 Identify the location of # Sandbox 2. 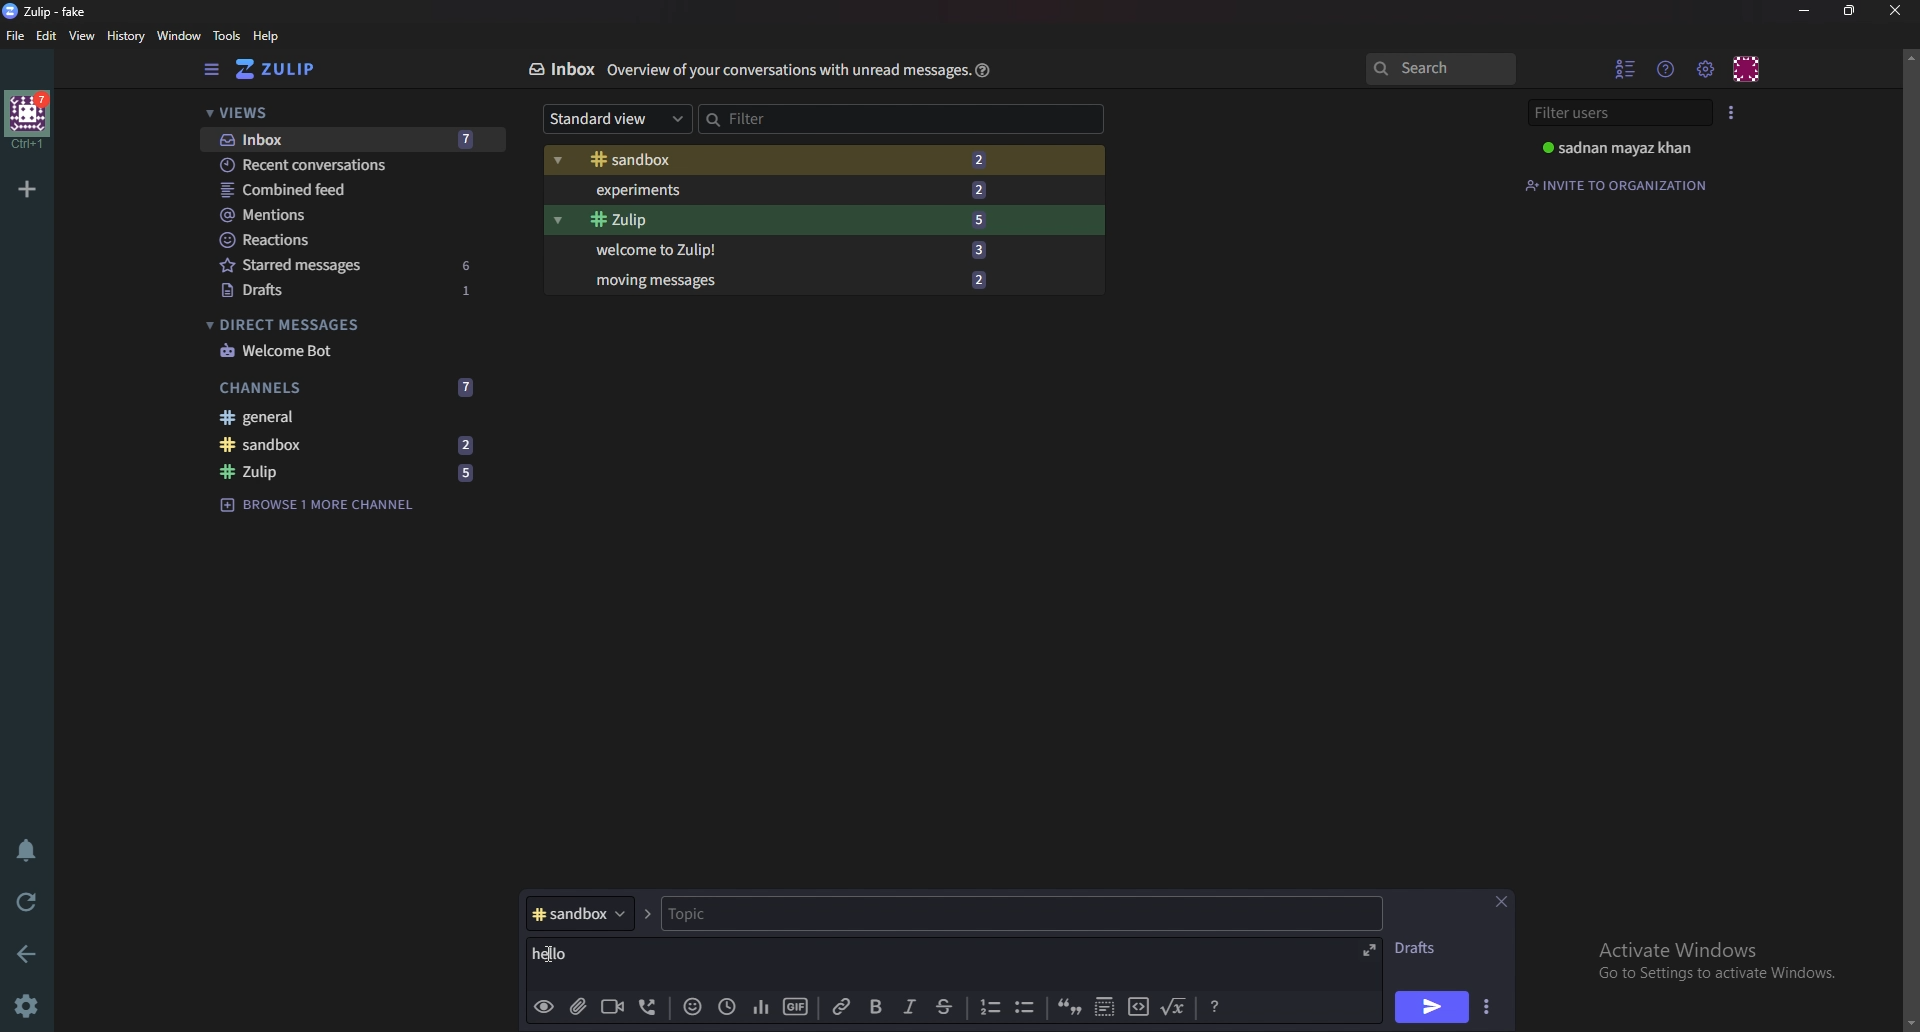
(351, 446).